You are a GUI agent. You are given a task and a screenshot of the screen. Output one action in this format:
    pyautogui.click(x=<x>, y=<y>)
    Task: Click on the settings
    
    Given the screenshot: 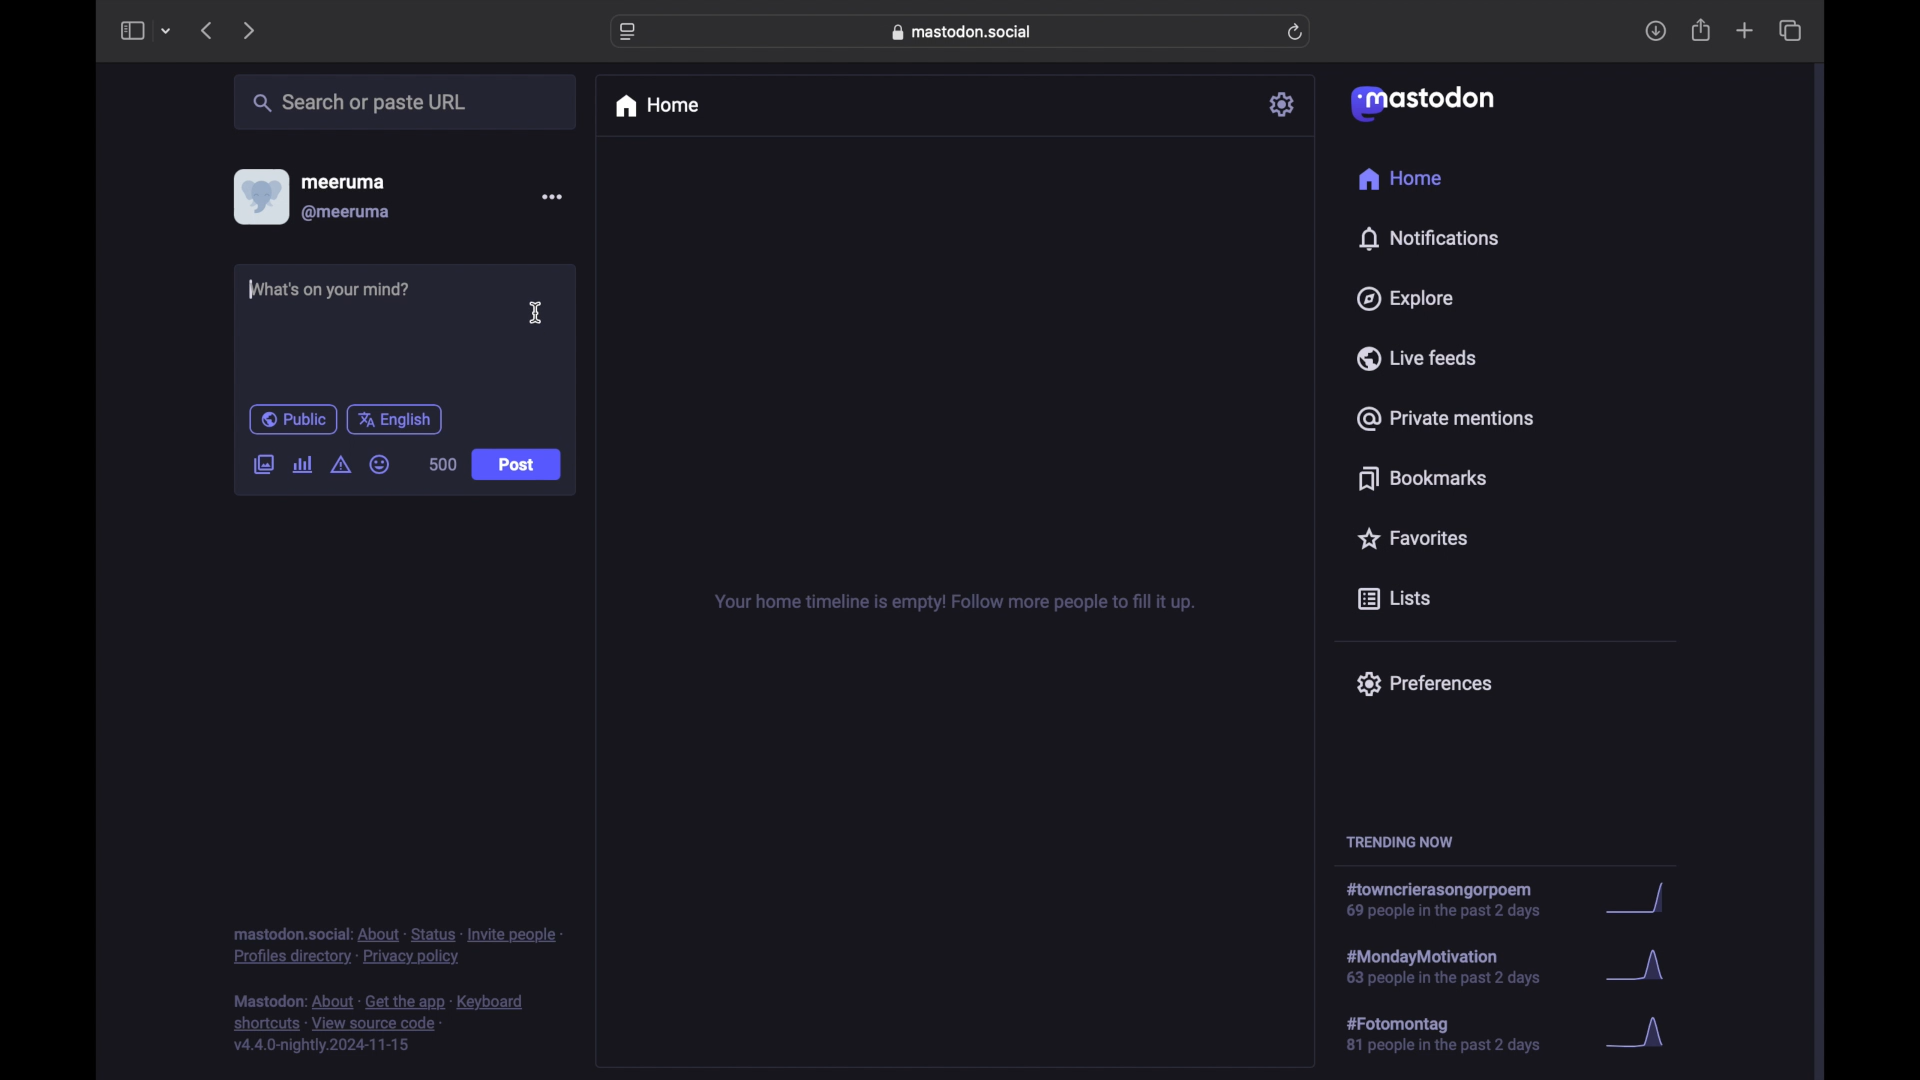 What is the action you would take?
    pyautogui.click(x=1284, y=104)
    